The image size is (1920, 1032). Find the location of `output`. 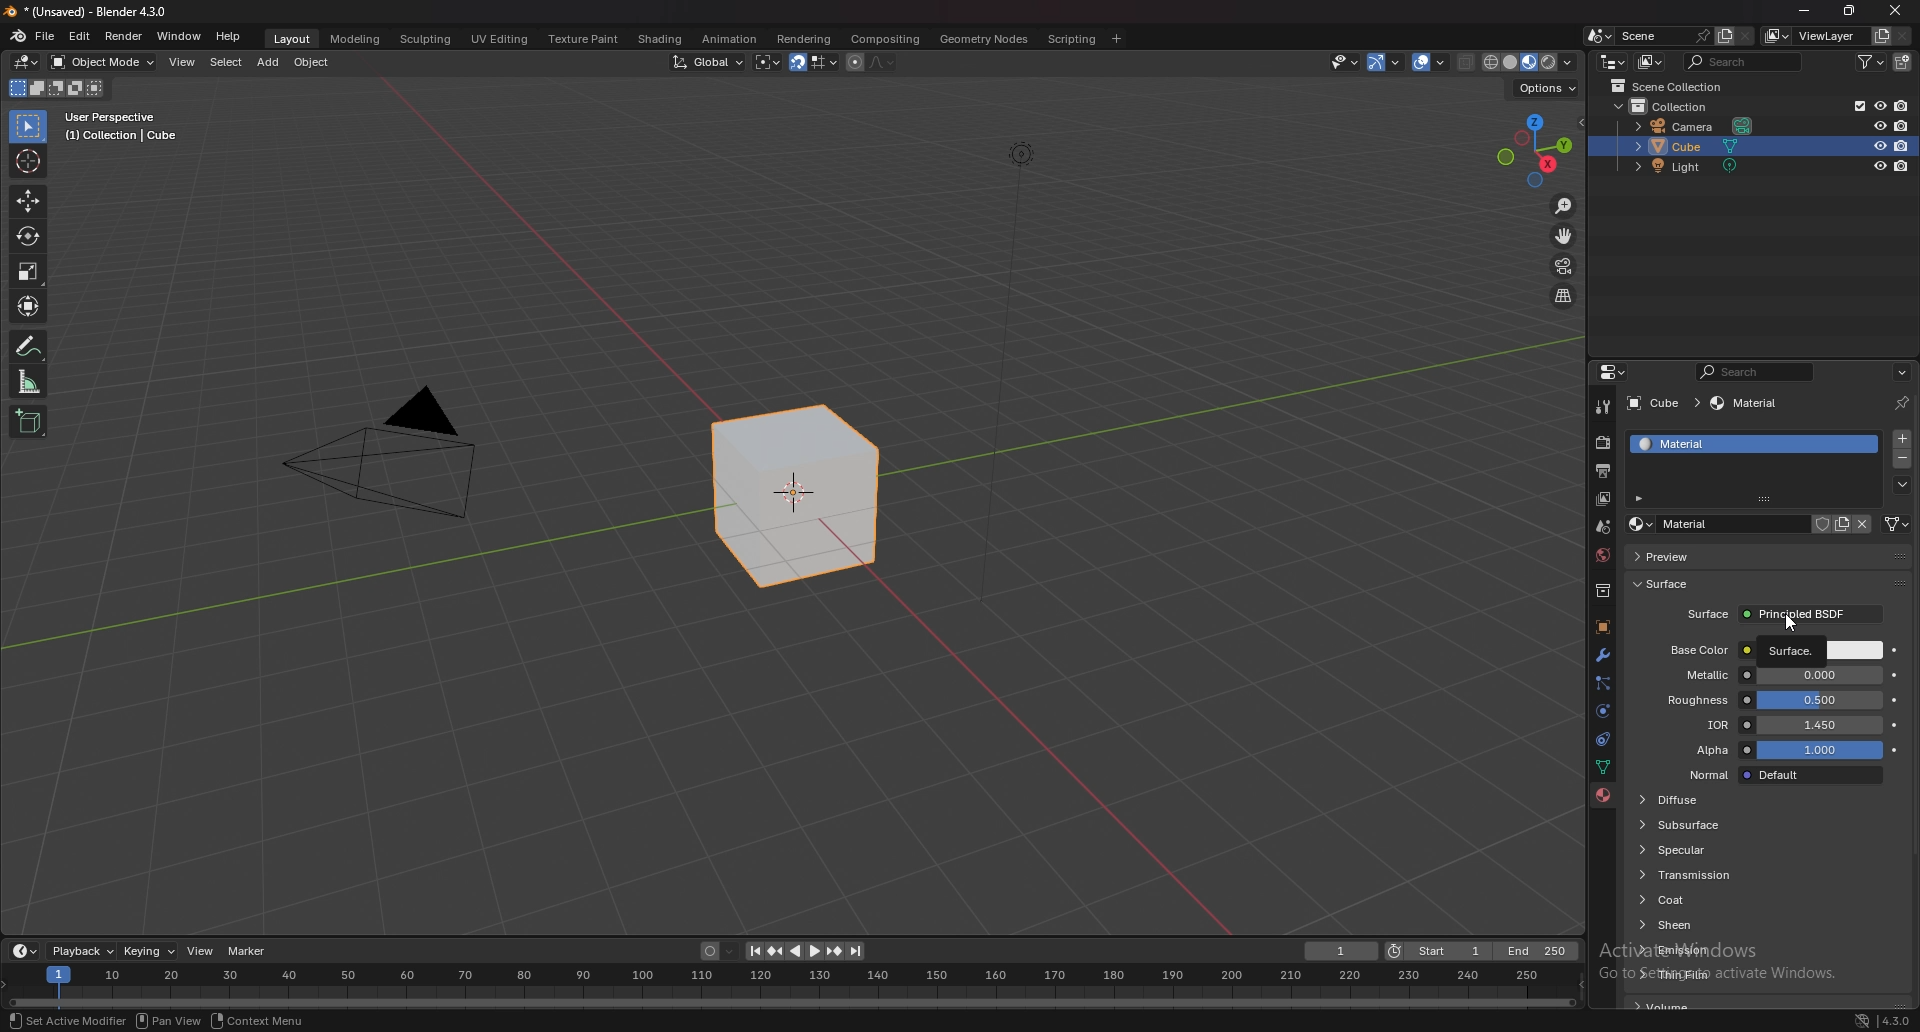

output is located at coordinates (1601, 471).